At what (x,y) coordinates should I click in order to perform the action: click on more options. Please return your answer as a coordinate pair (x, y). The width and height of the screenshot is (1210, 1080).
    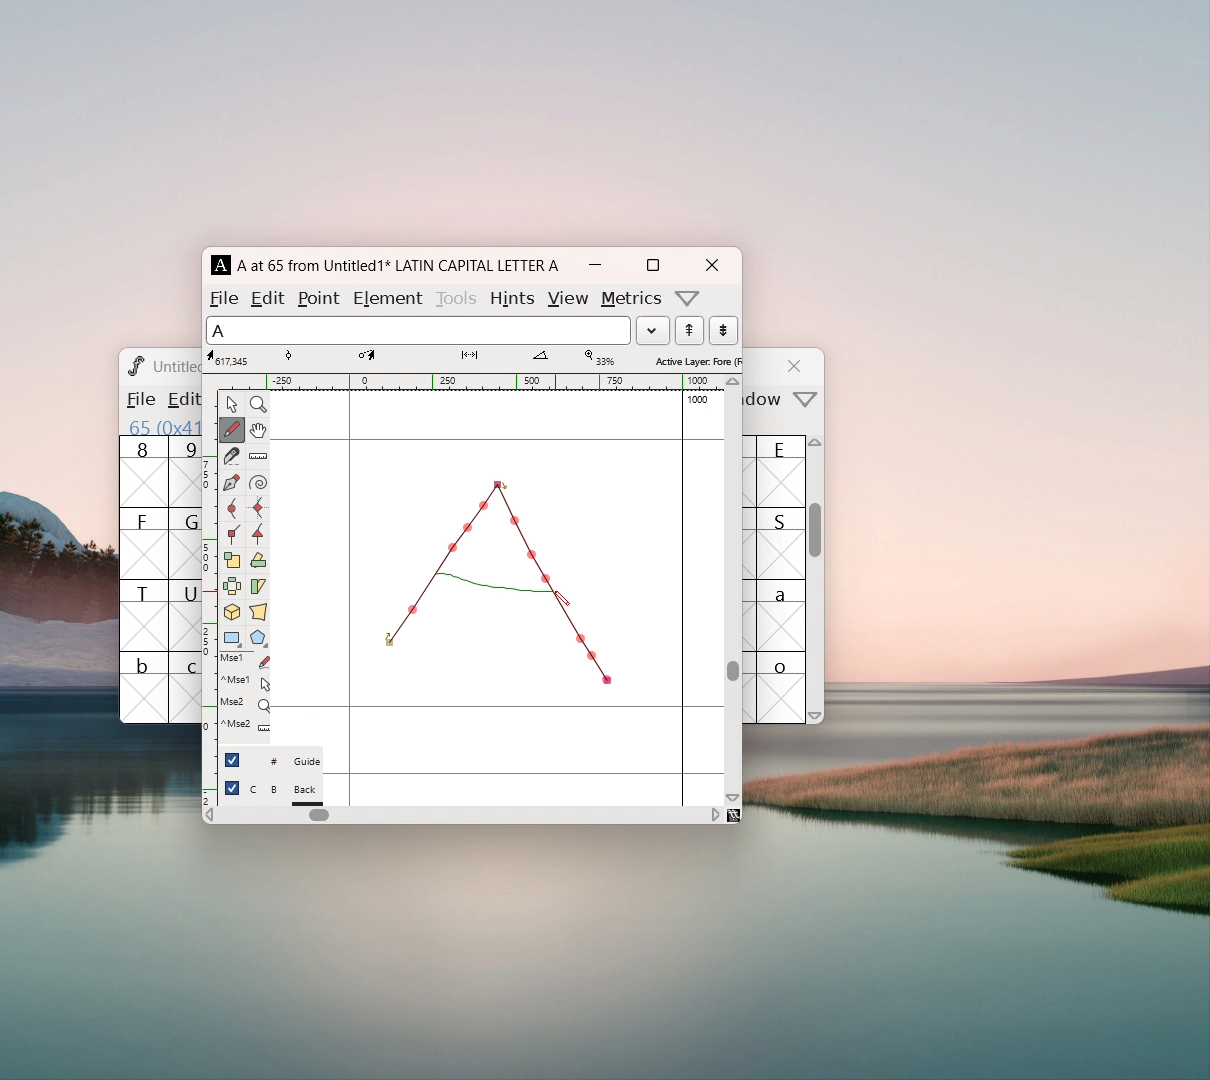
    Looking at the image, I should click on (688, 298).